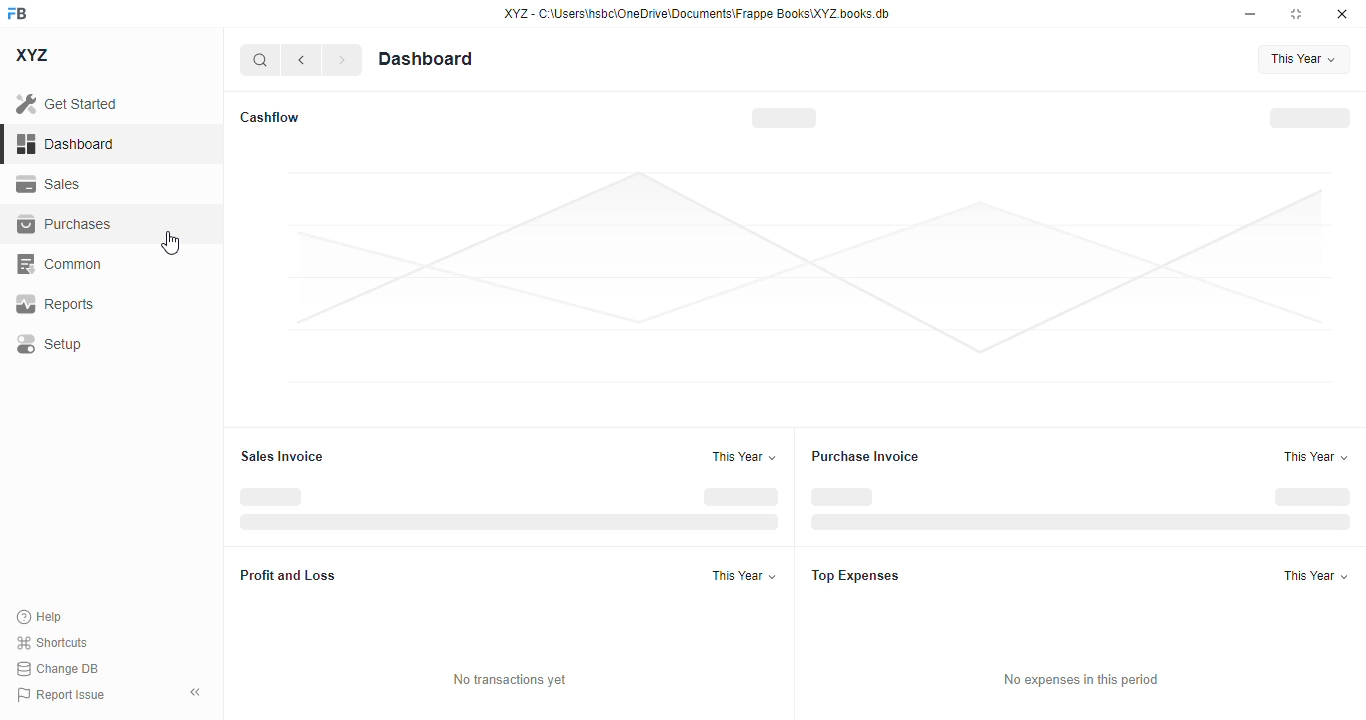 This screenshot has width=1366, height=720. What do you see at coordinates (65, 143) in the screenshot?
I see `dashboard` at bounding box center [65, 143].